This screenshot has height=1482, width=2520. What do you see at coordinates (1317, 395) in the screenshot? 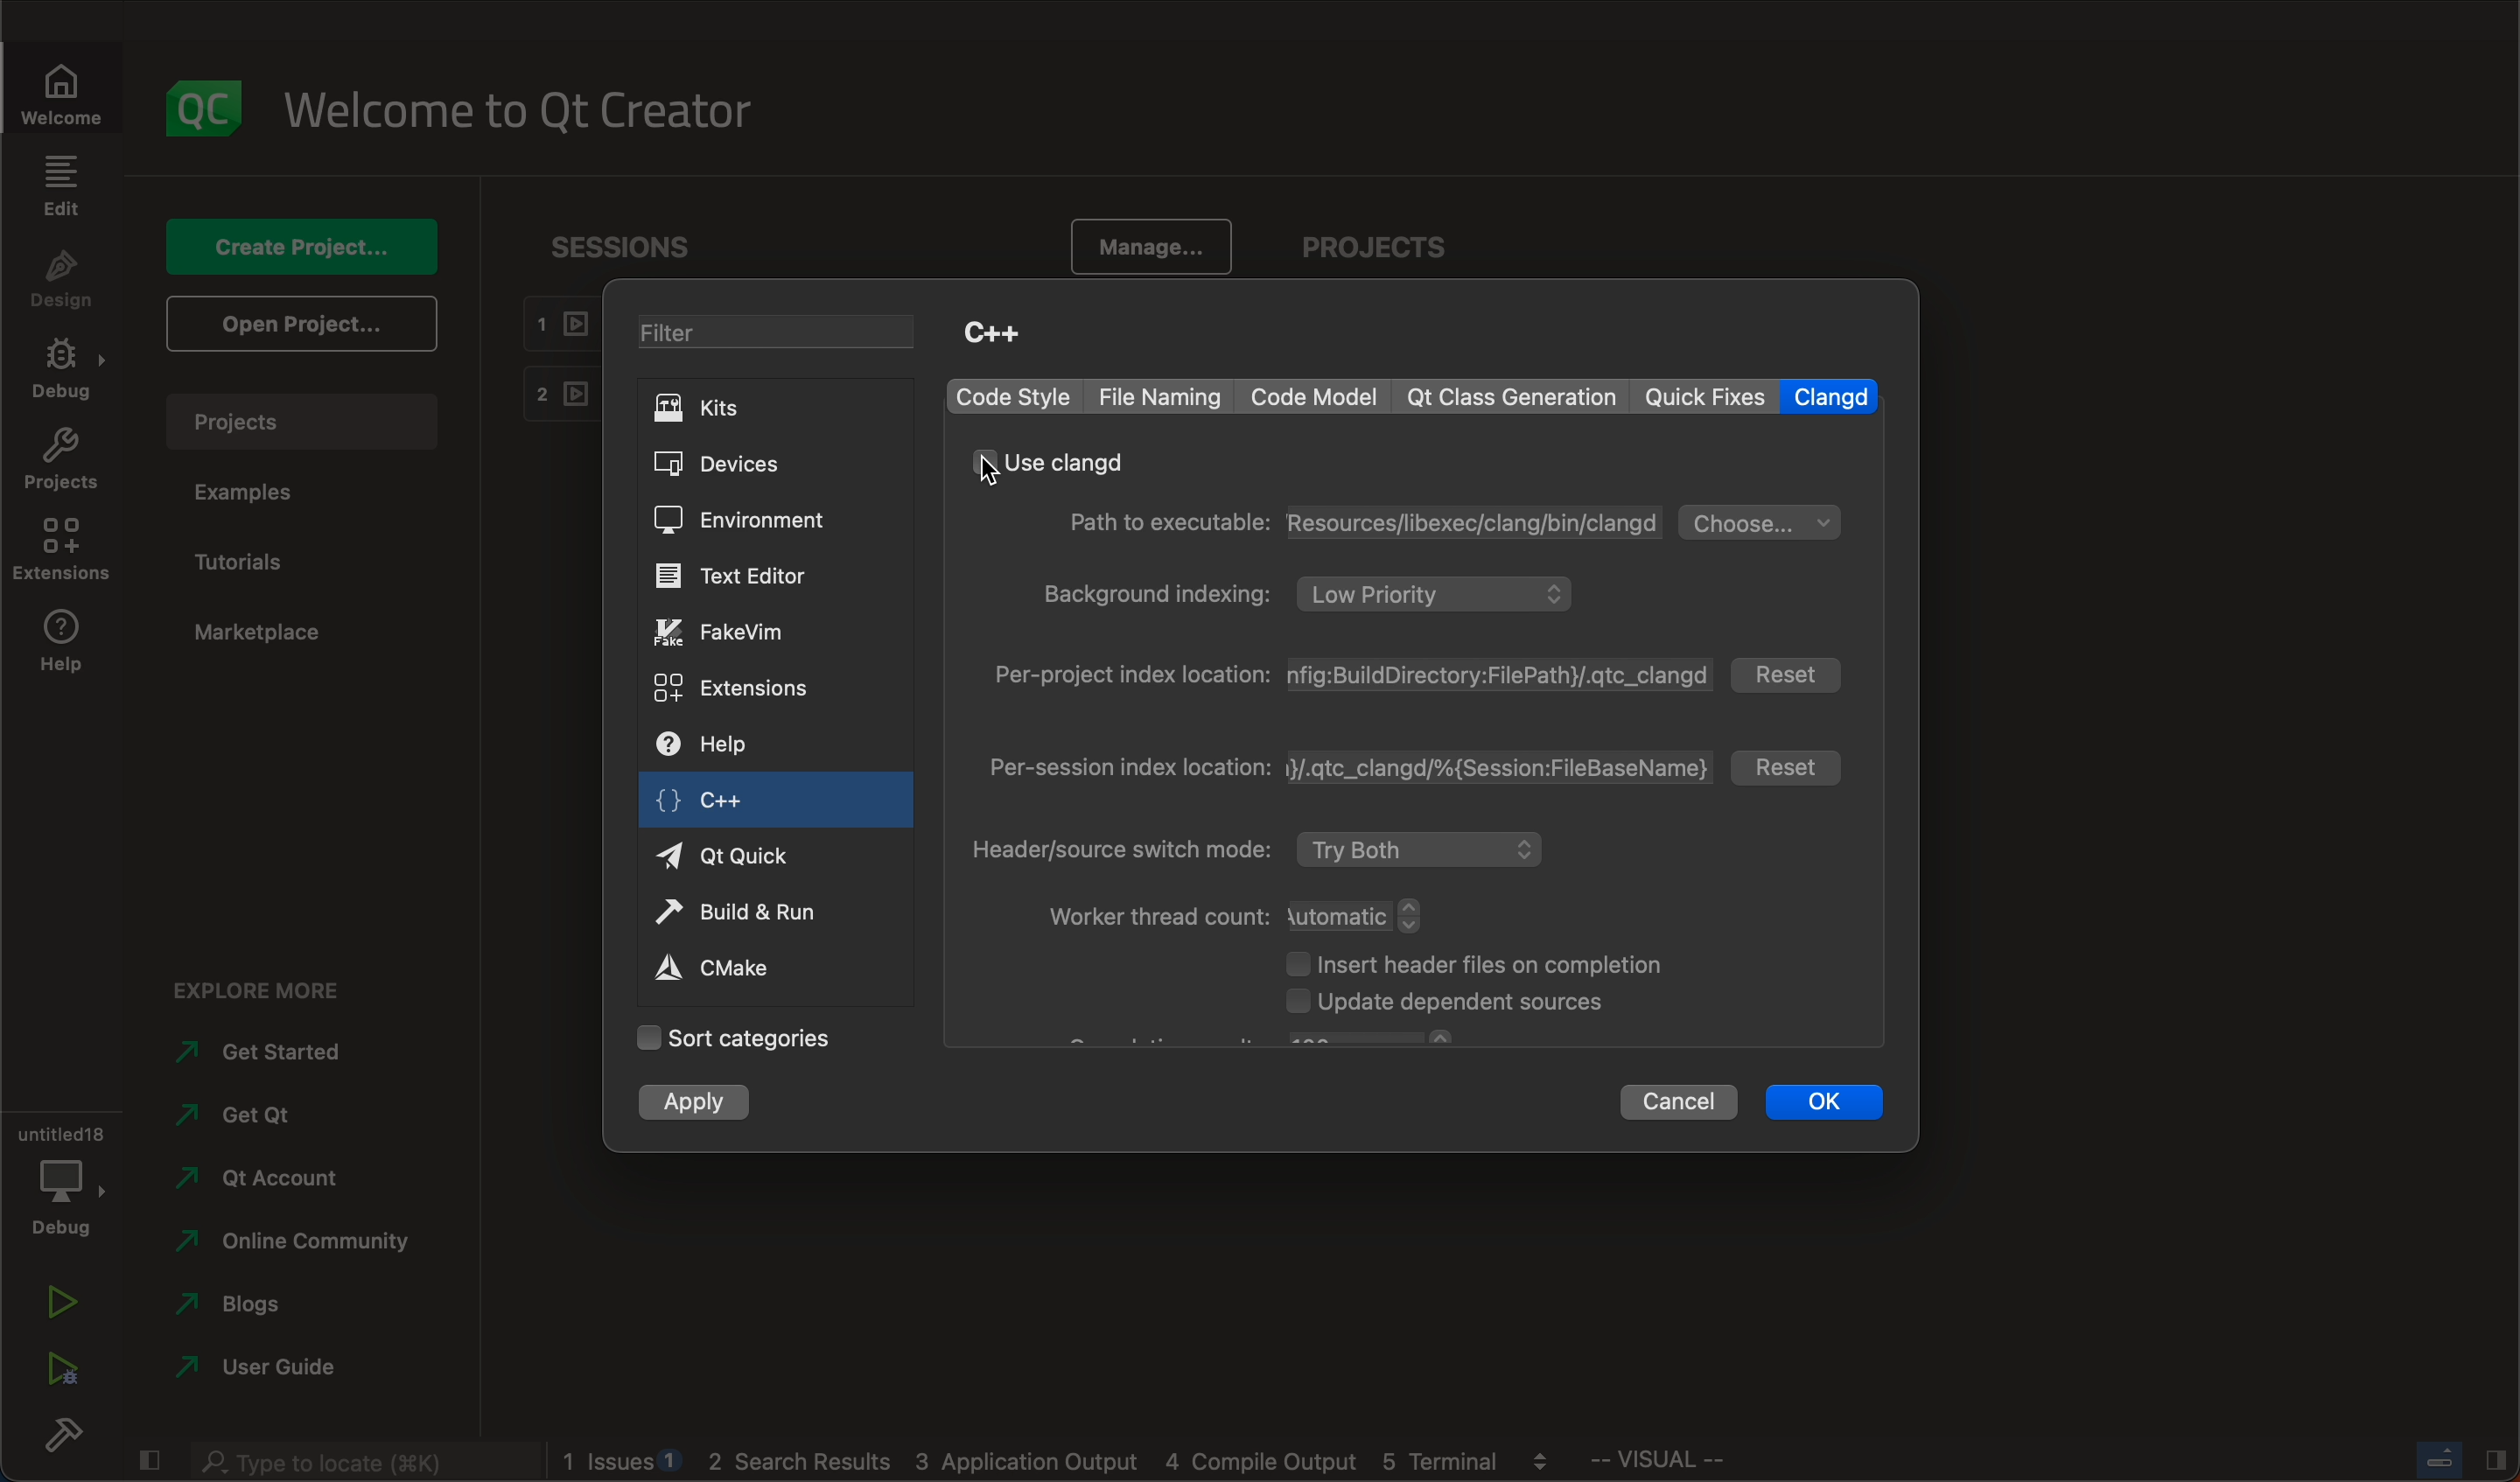
I see `code model` at bounding box center [1317, 395].